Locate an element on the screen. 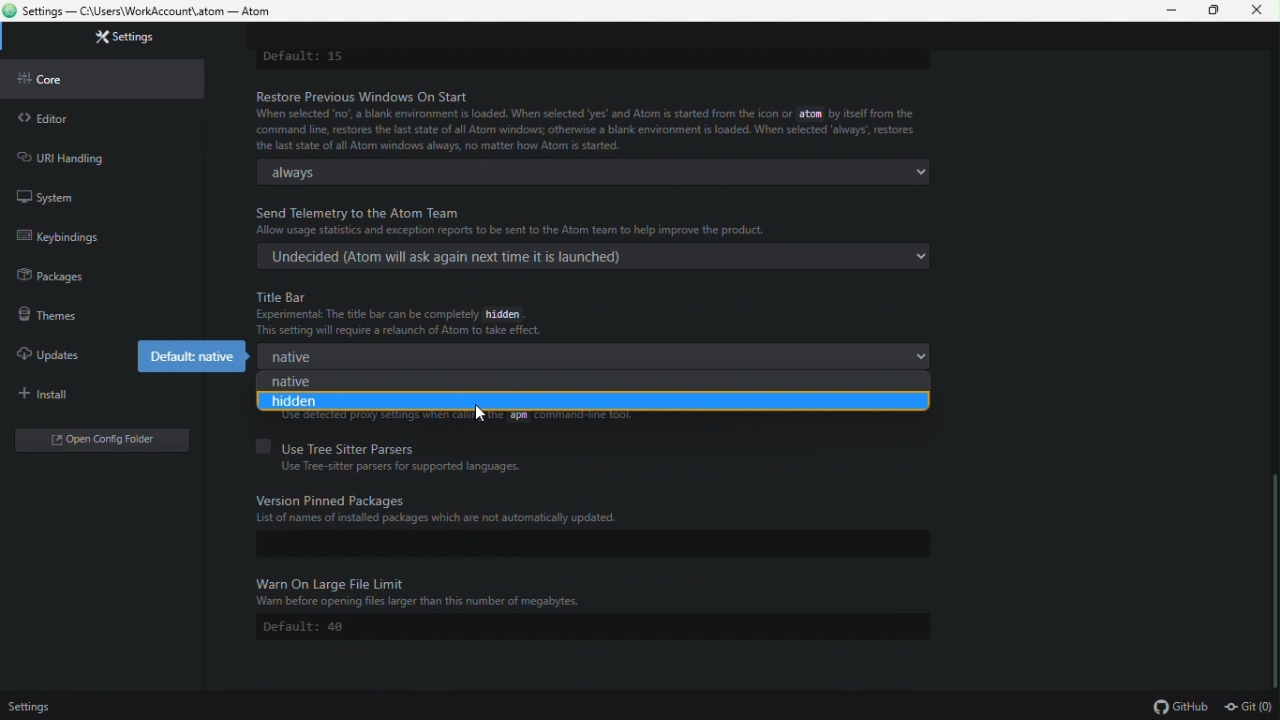 The height and width of the screenshot is (720, 1280). url handling is located at coordinates (92, 153).